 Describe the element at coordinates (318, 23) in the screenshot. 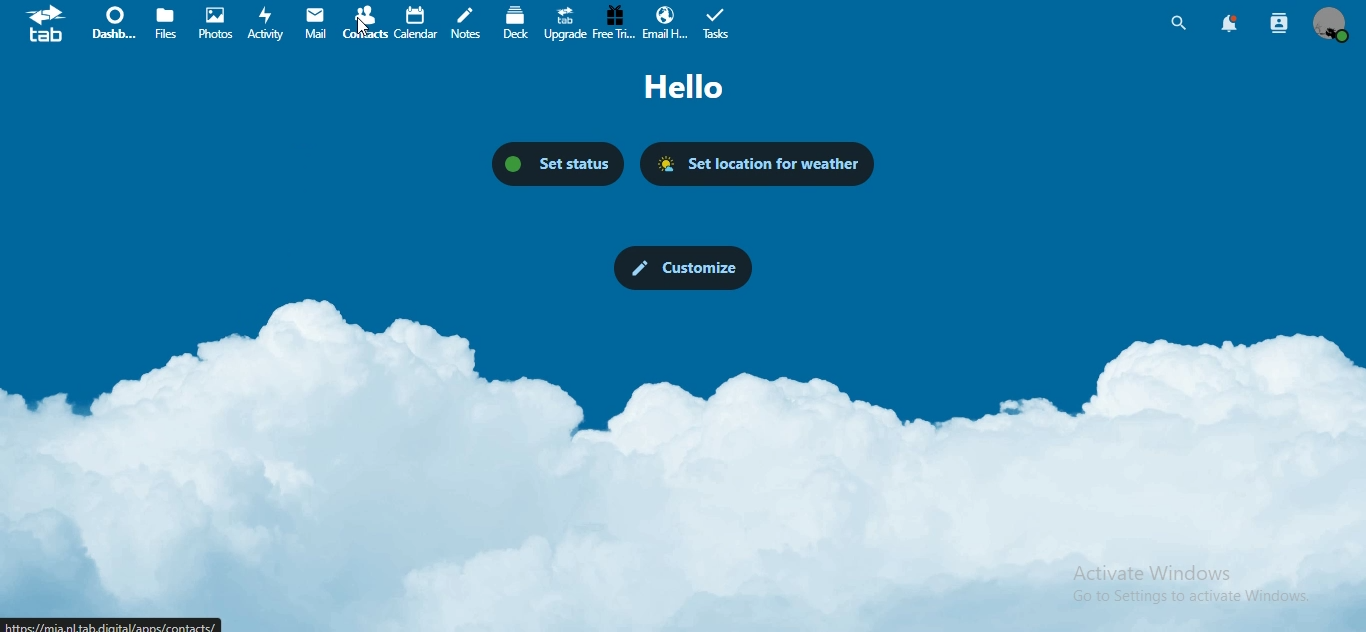

I see `mail` at that location.